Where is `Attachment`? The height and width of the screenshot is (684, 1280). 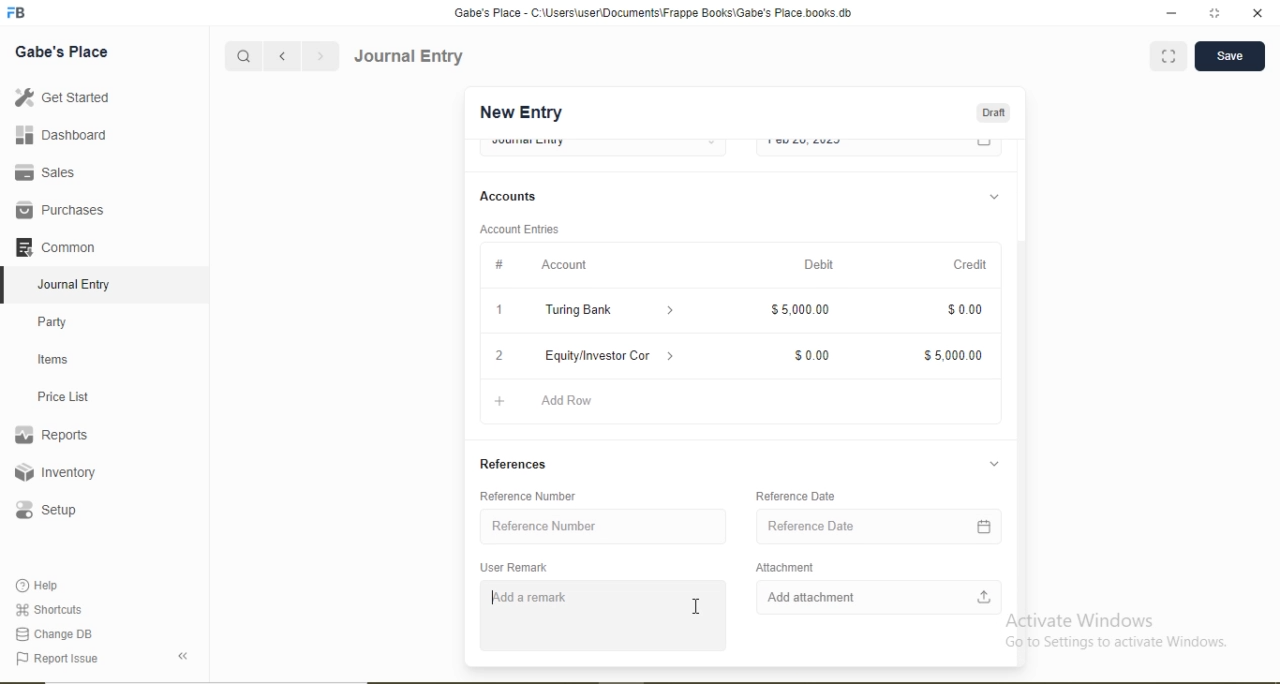 Attachment is located at coordinates (784, 567).